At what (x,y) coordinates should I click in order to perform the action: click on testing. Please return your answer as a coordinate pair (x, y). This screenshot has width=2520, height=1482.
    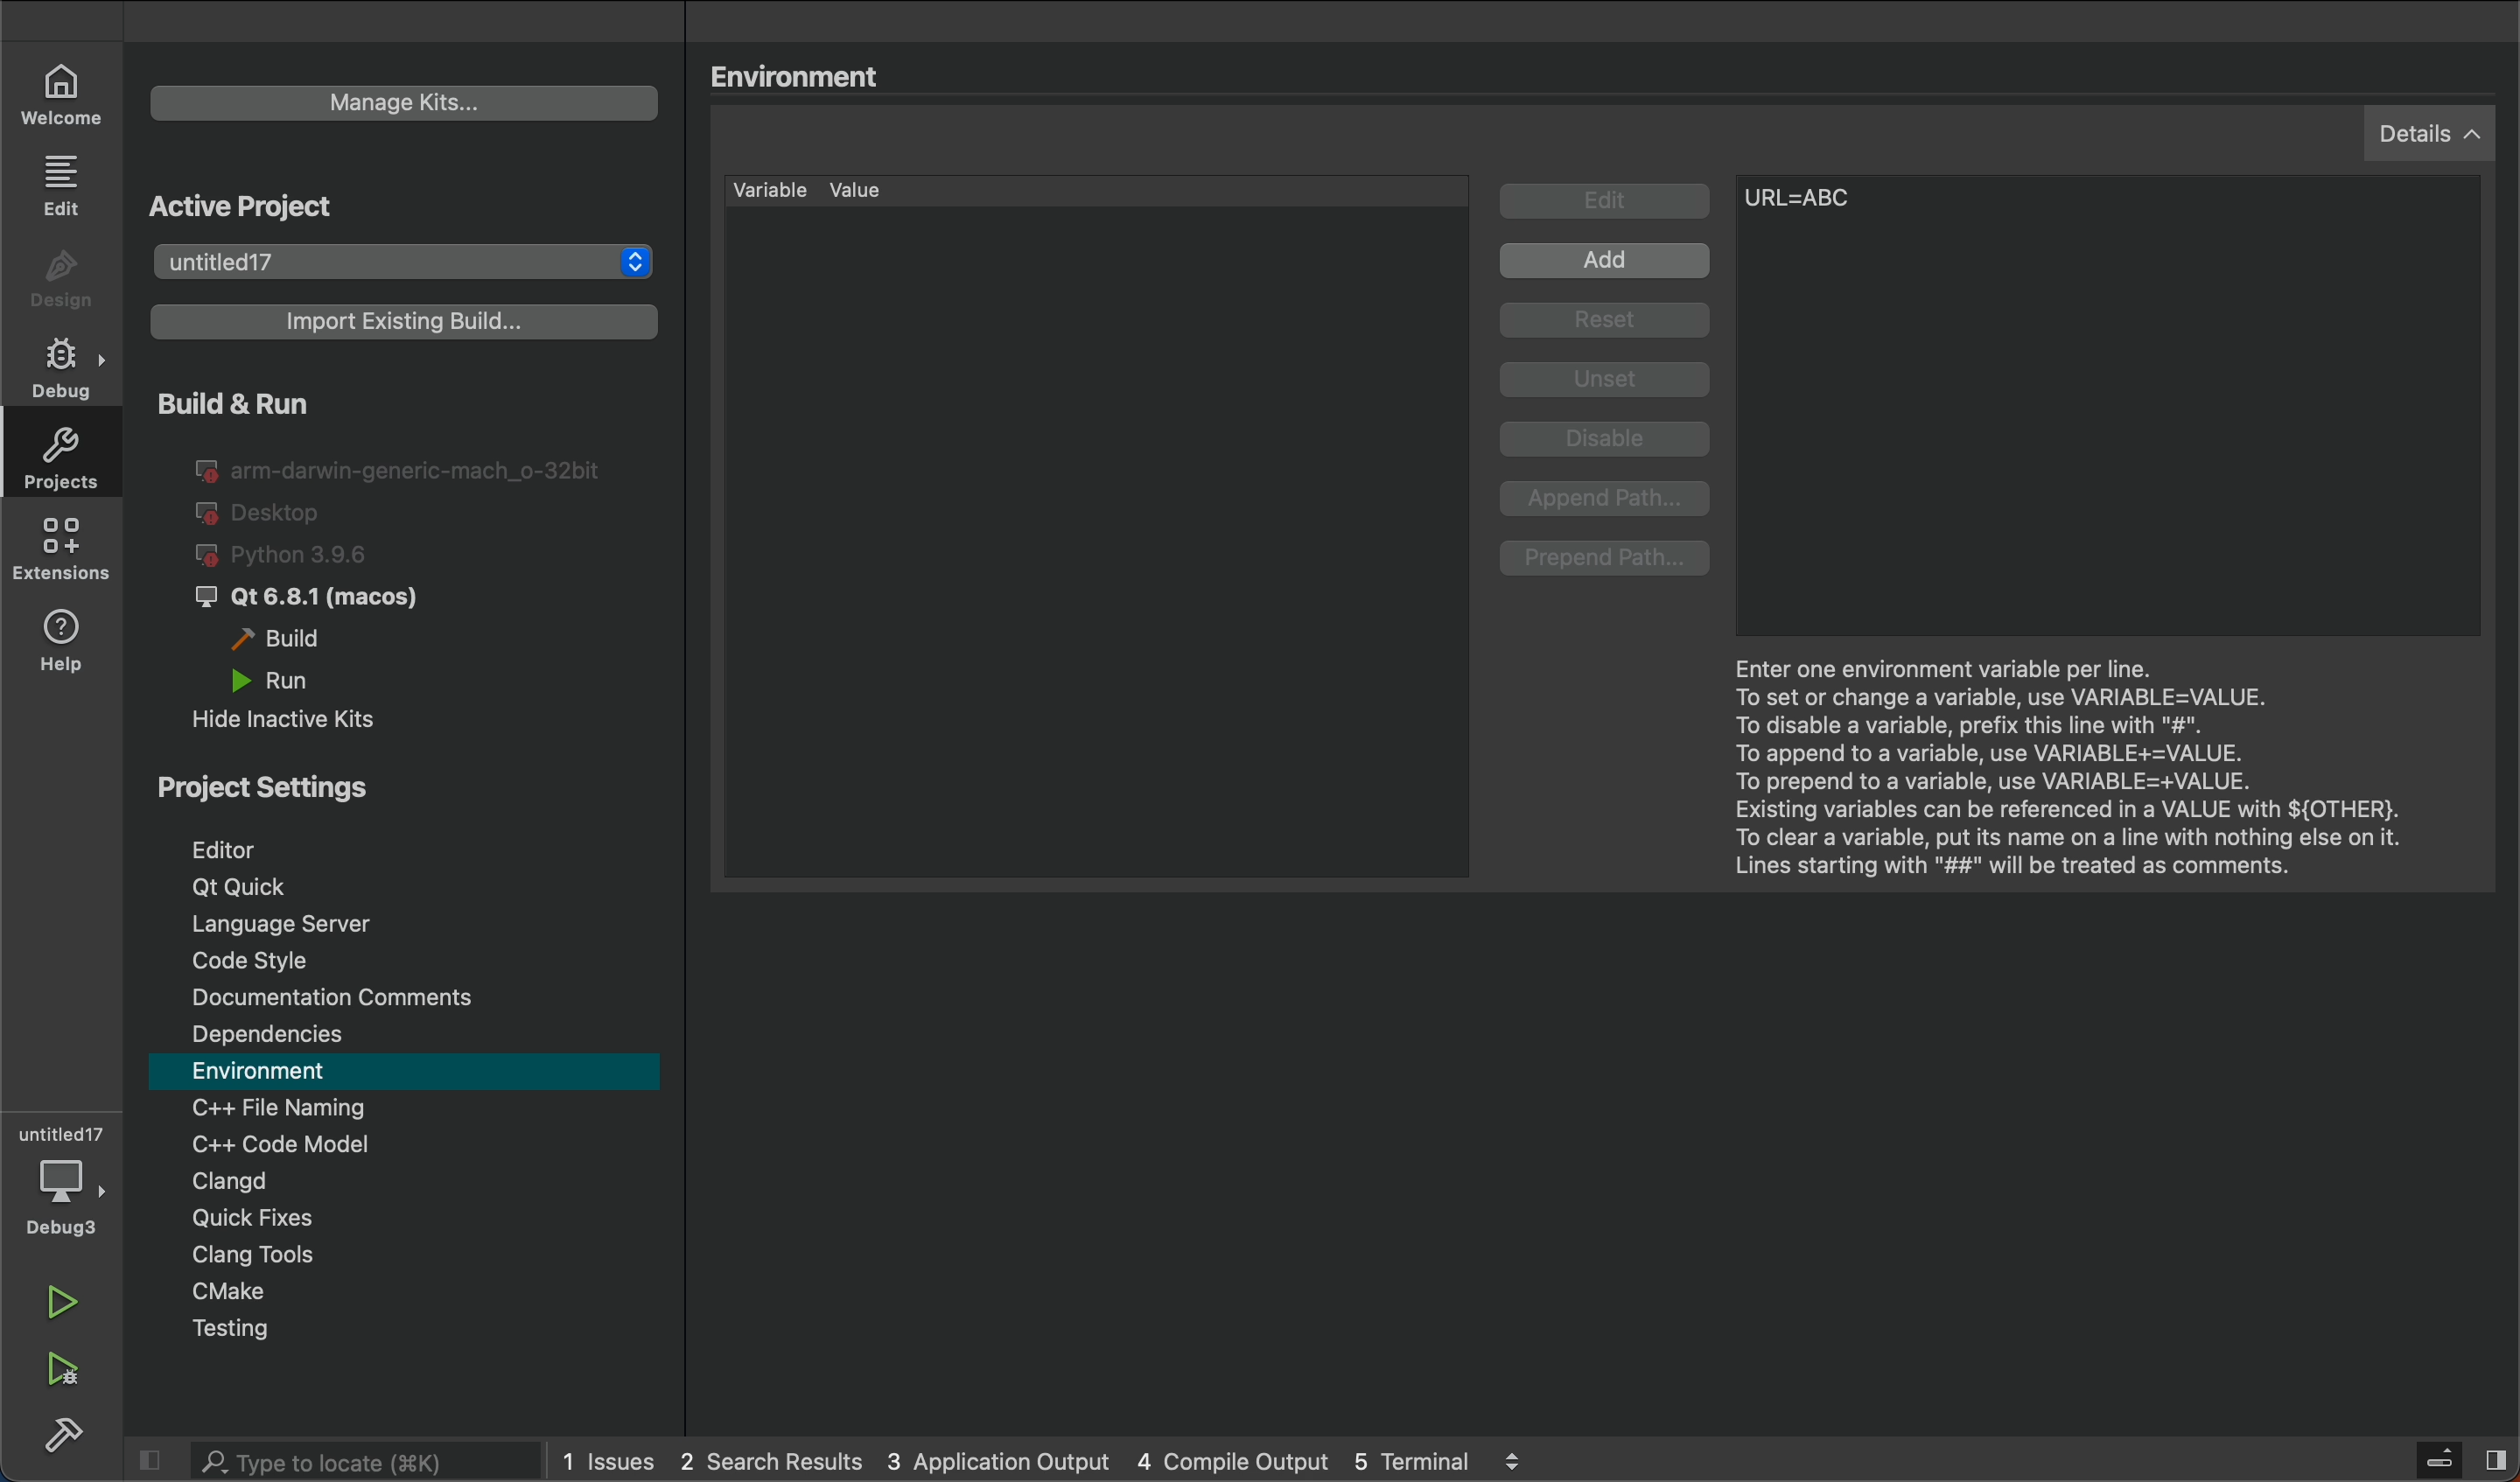
    Looking at the image, I should click on (417, 1330).